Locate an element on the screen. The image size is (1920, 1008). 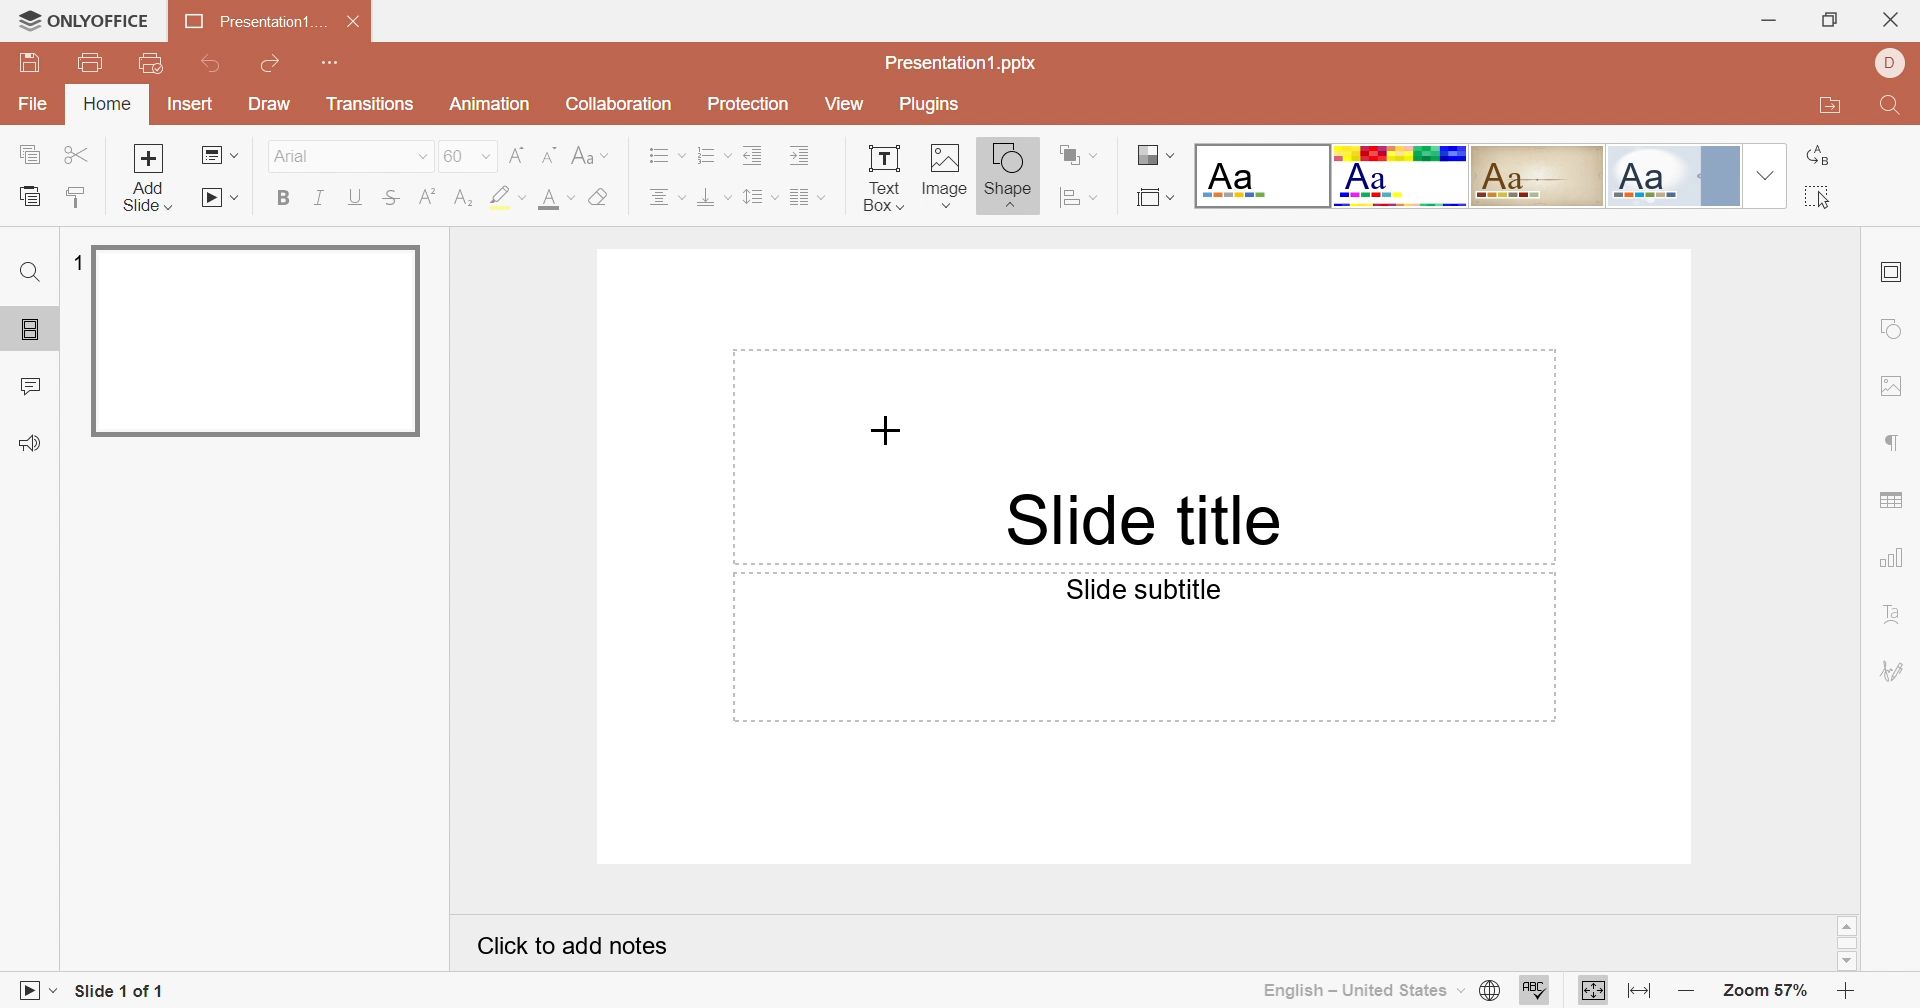
Numbering is located at coordinates (708, 153).